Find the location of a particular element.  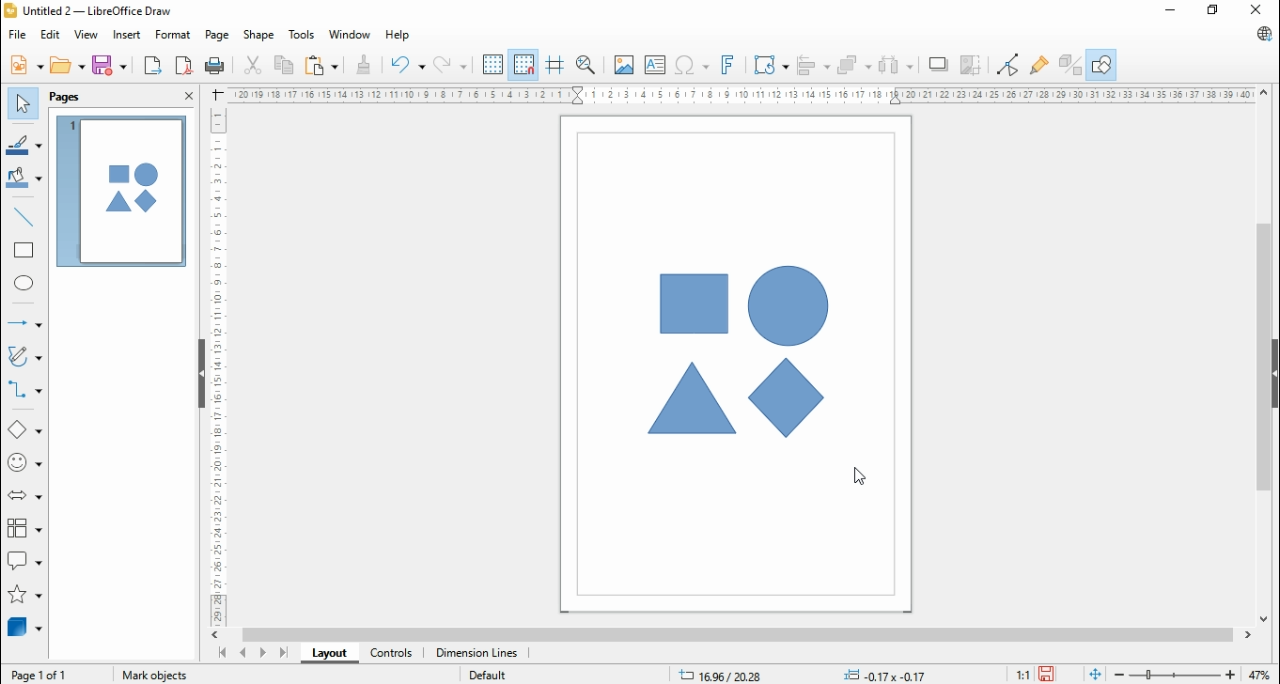

insert is located at coordinates (126, 35).